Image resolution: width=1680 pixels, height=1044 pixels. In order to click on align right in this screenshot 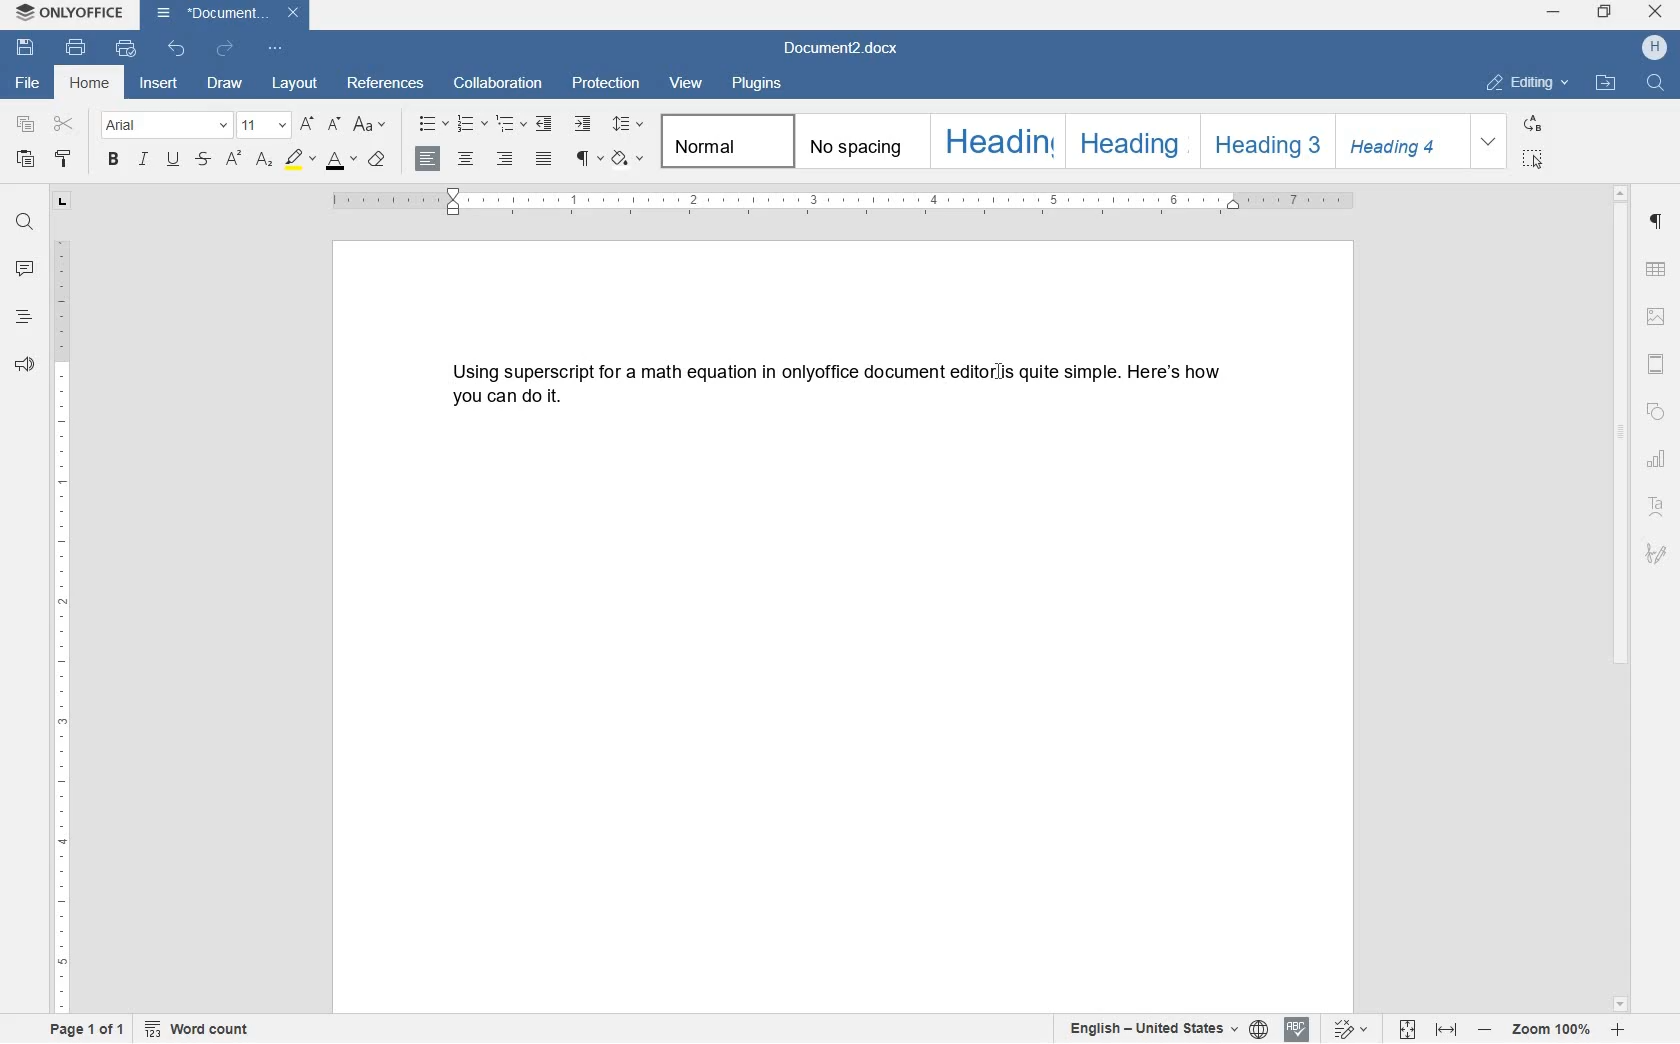, I will do `click(506, 159)`.